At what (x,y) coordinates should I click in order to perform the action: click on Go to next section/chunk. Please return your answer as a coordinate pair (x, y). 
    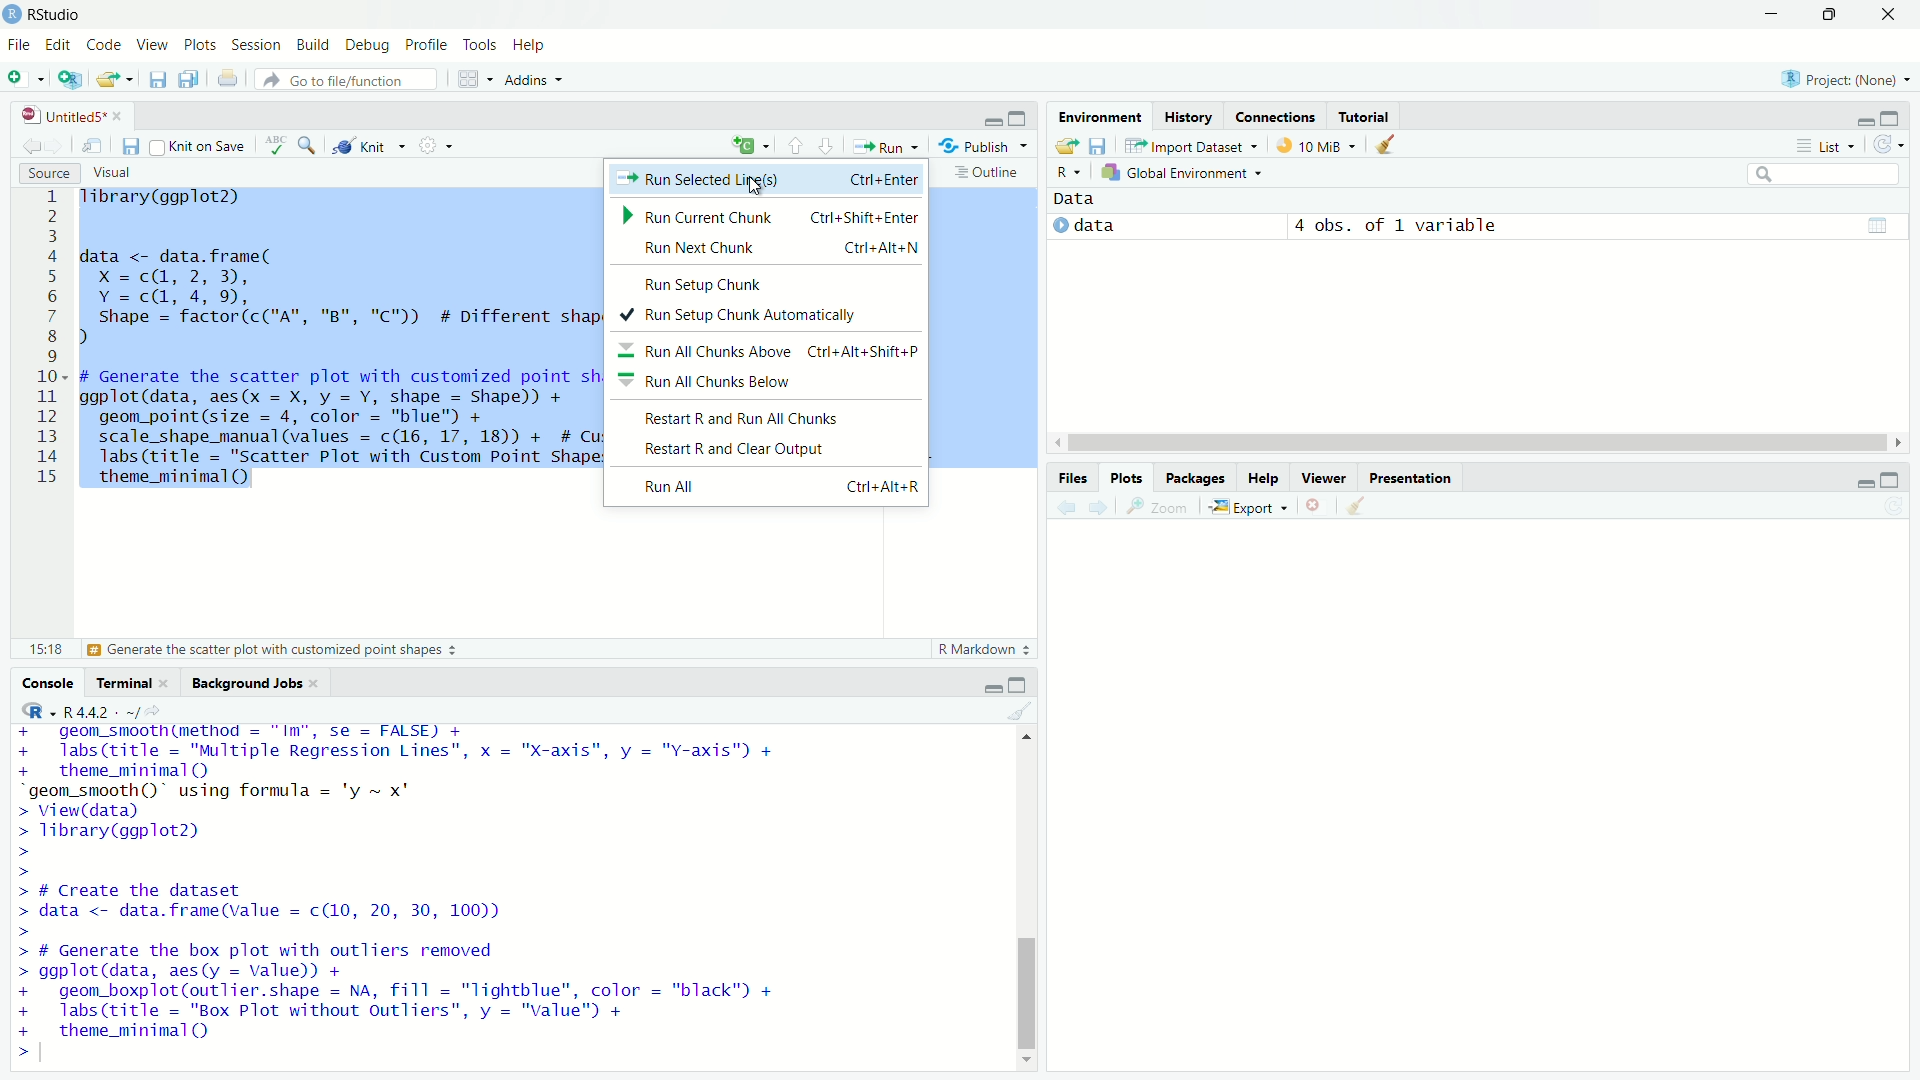
    Looking at the image, I should click on (824, 144).